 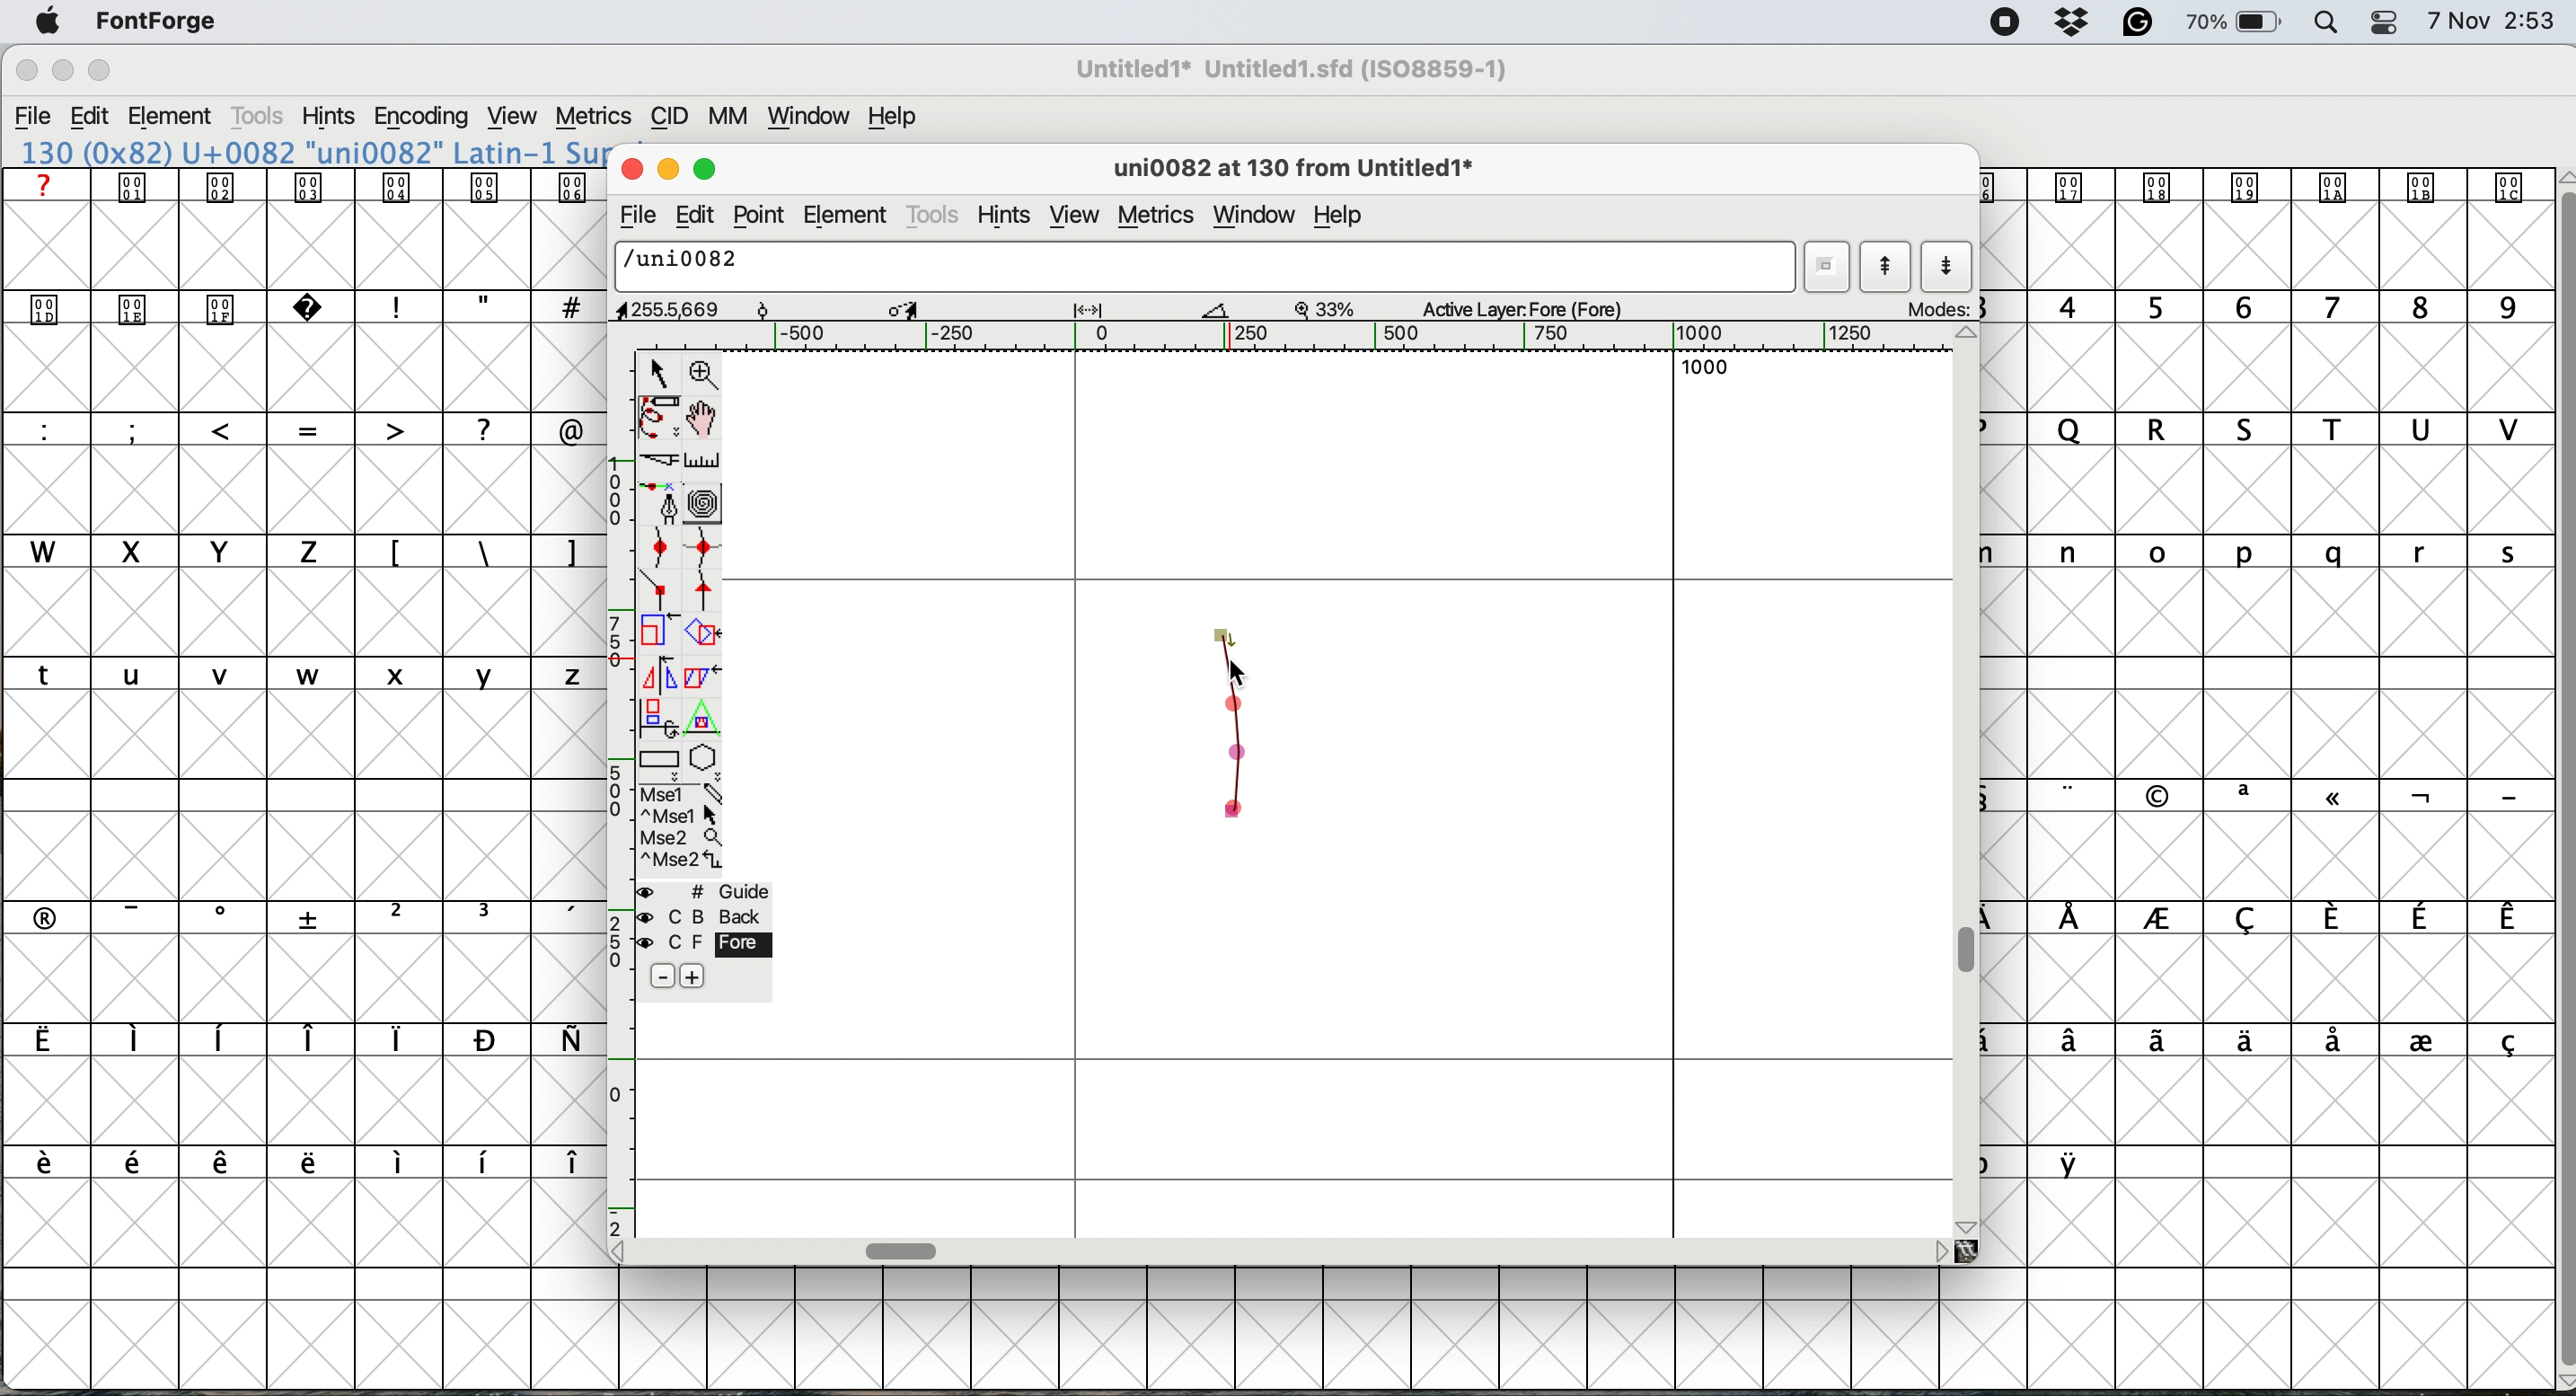 I want to click on active layers, so click(x=1524, y=312).